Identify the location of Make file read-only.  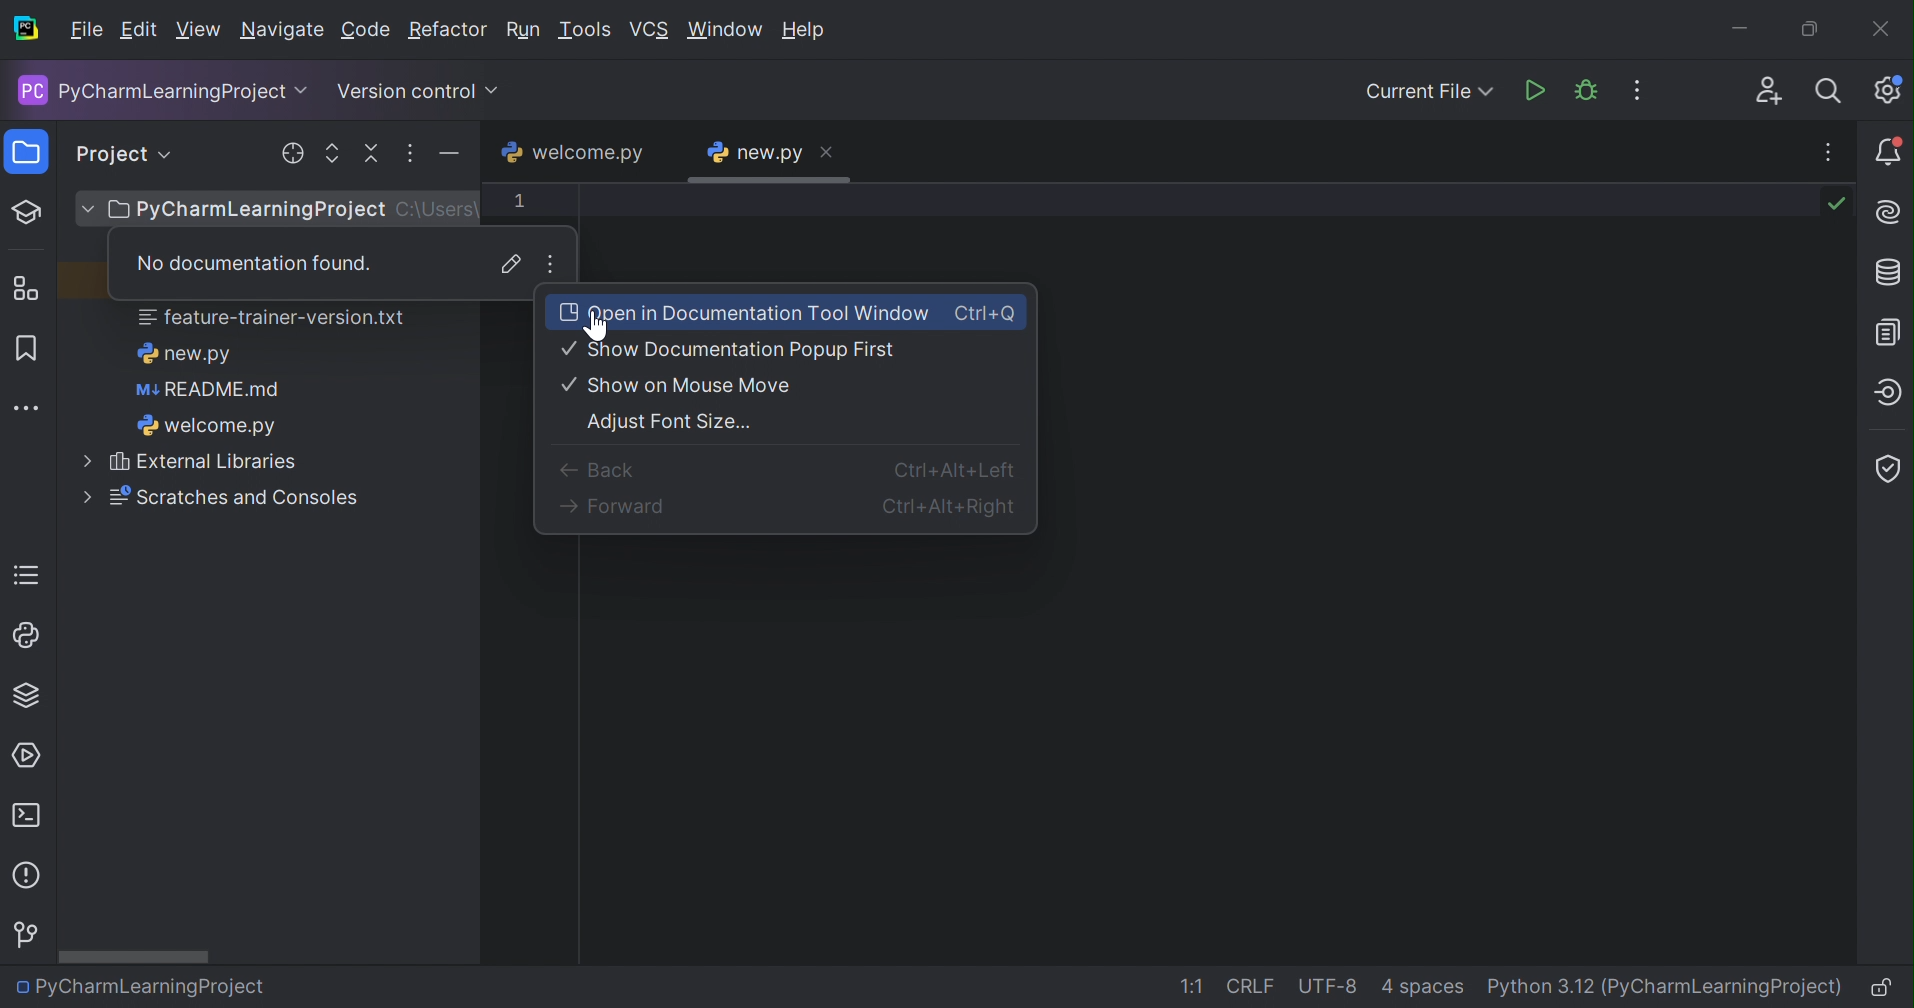
(1888, 990).